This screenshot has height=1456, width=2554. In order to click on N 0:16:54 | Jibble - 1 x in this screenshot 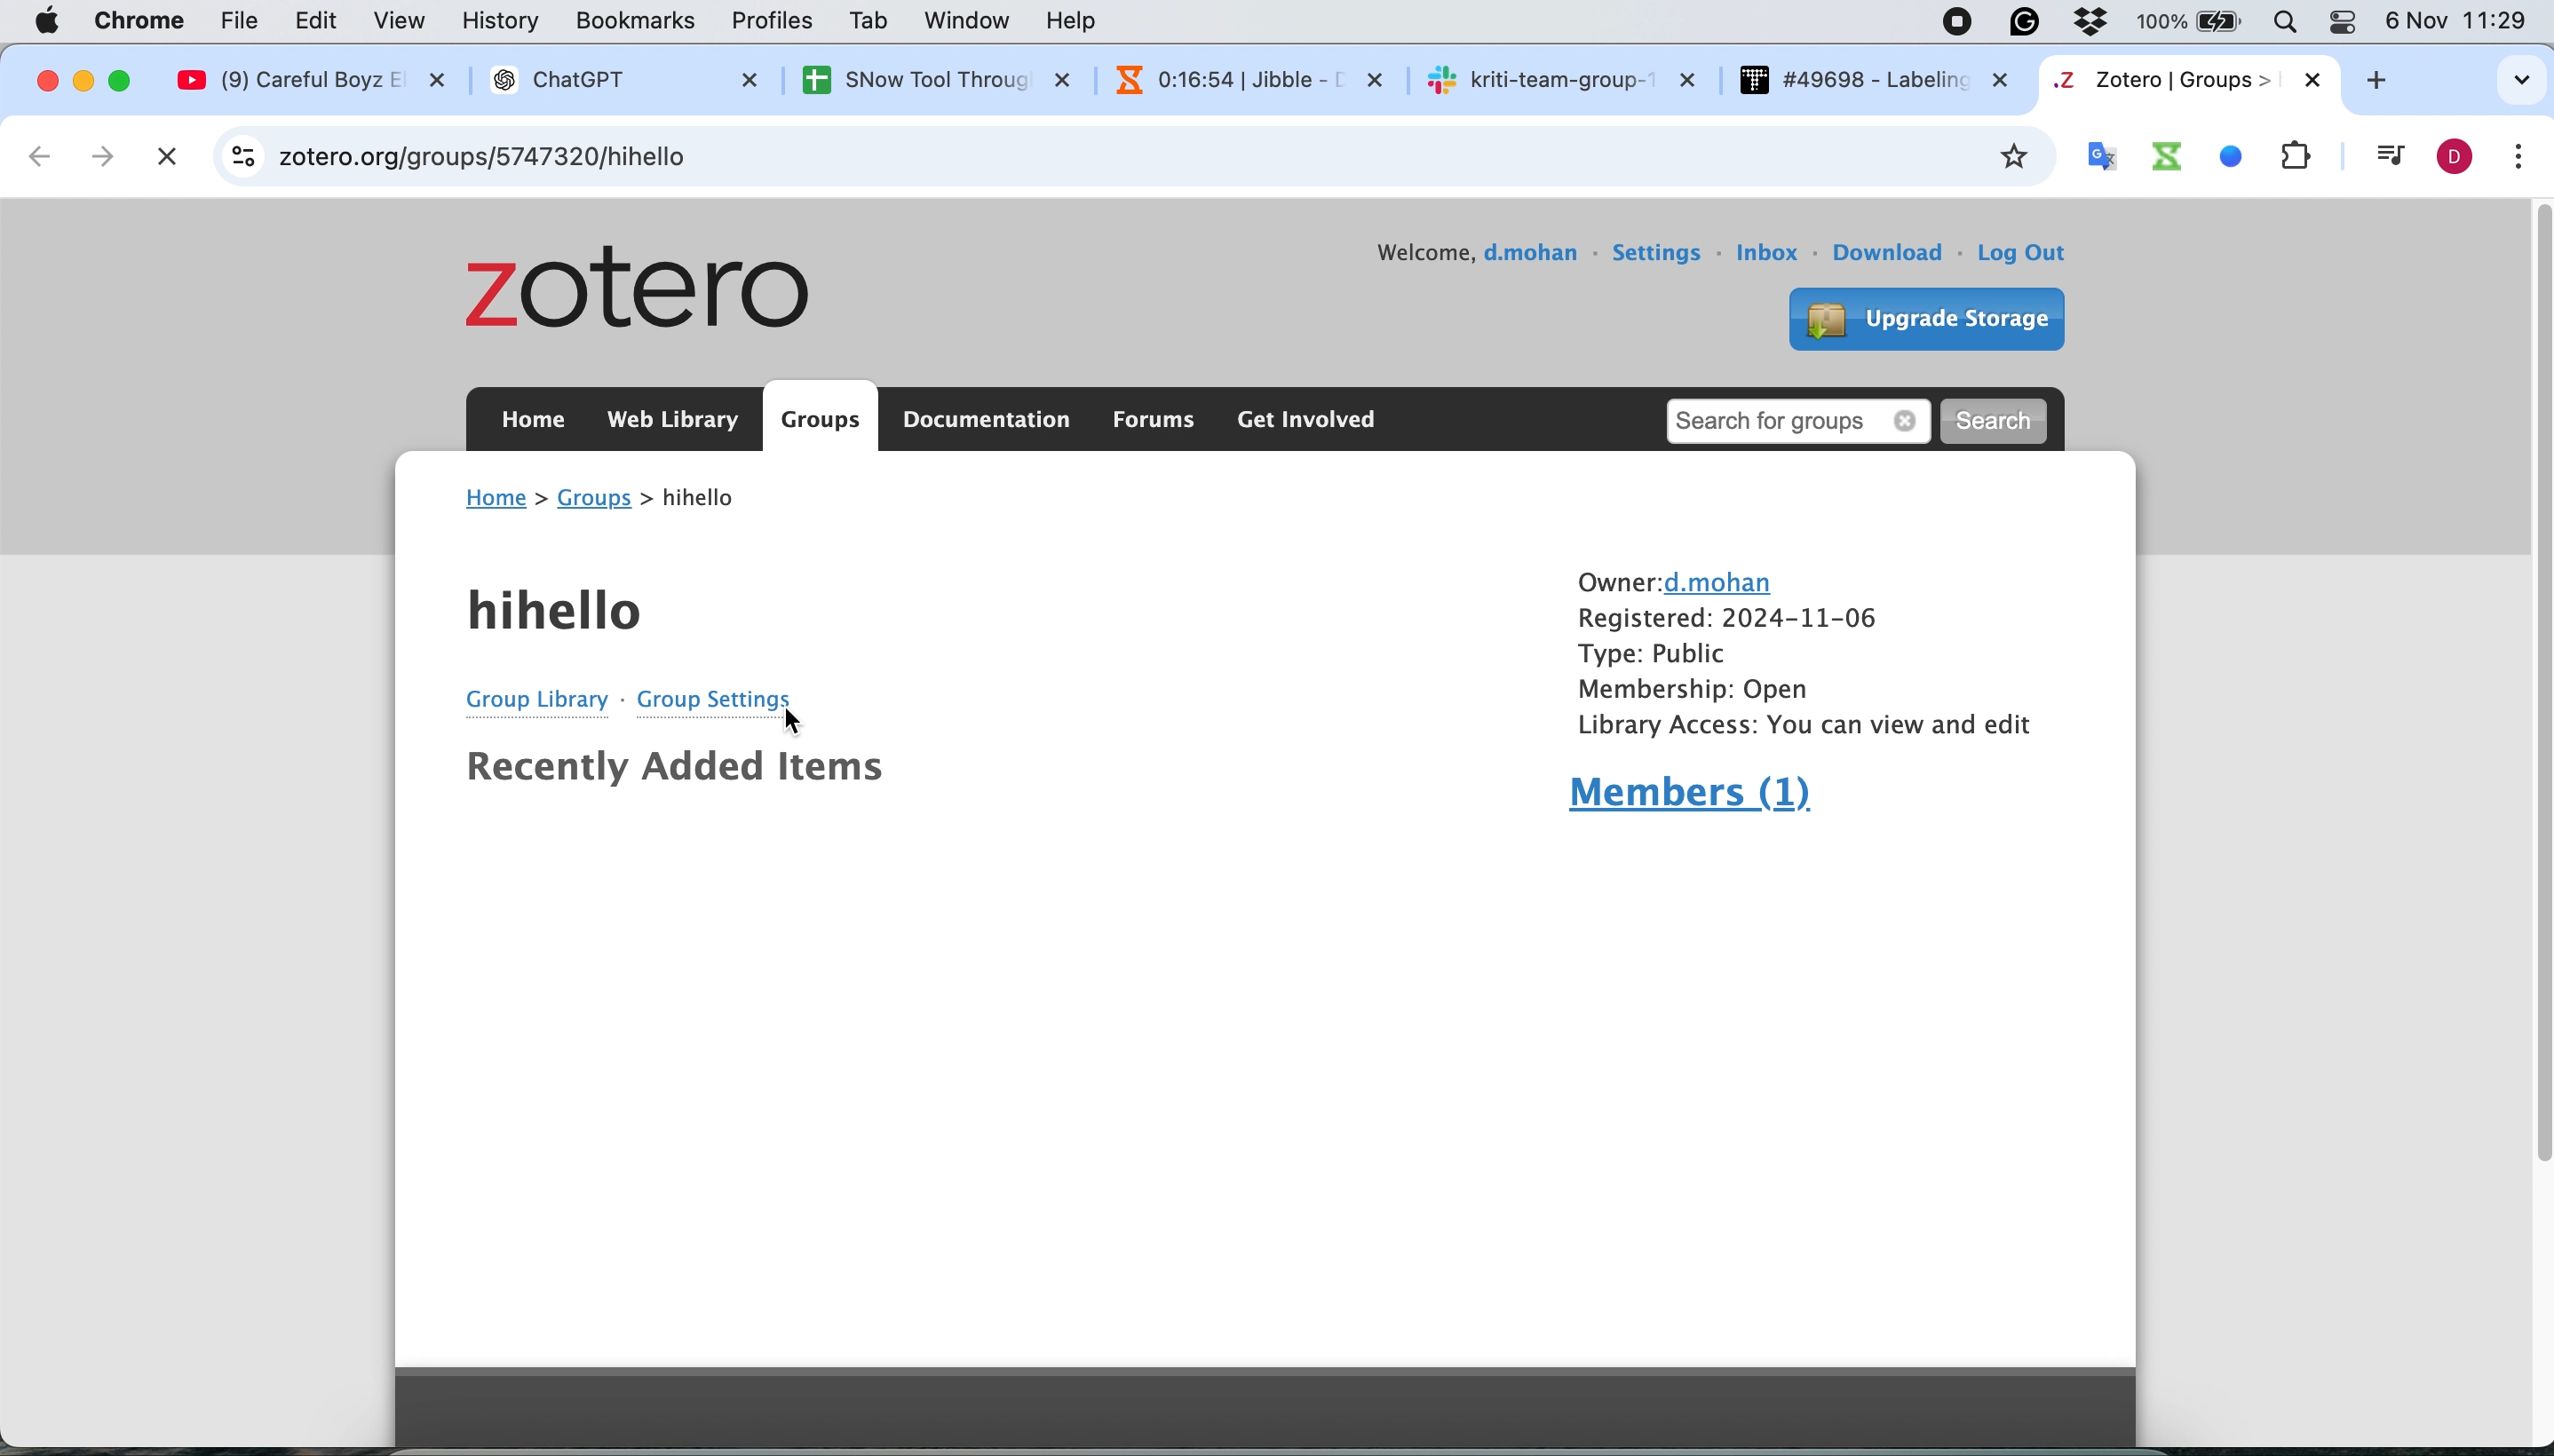, I will do `click(1233, 77)`.